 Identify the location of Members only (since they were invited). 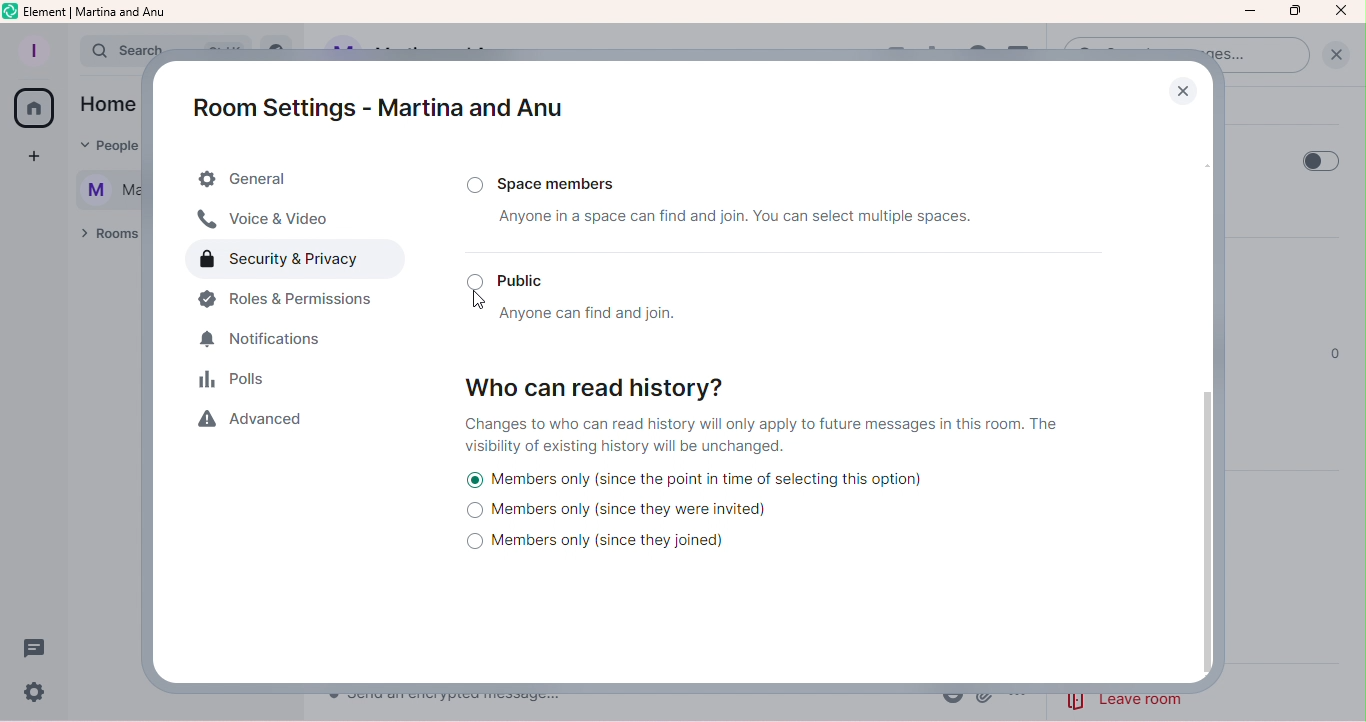
(622, 513).